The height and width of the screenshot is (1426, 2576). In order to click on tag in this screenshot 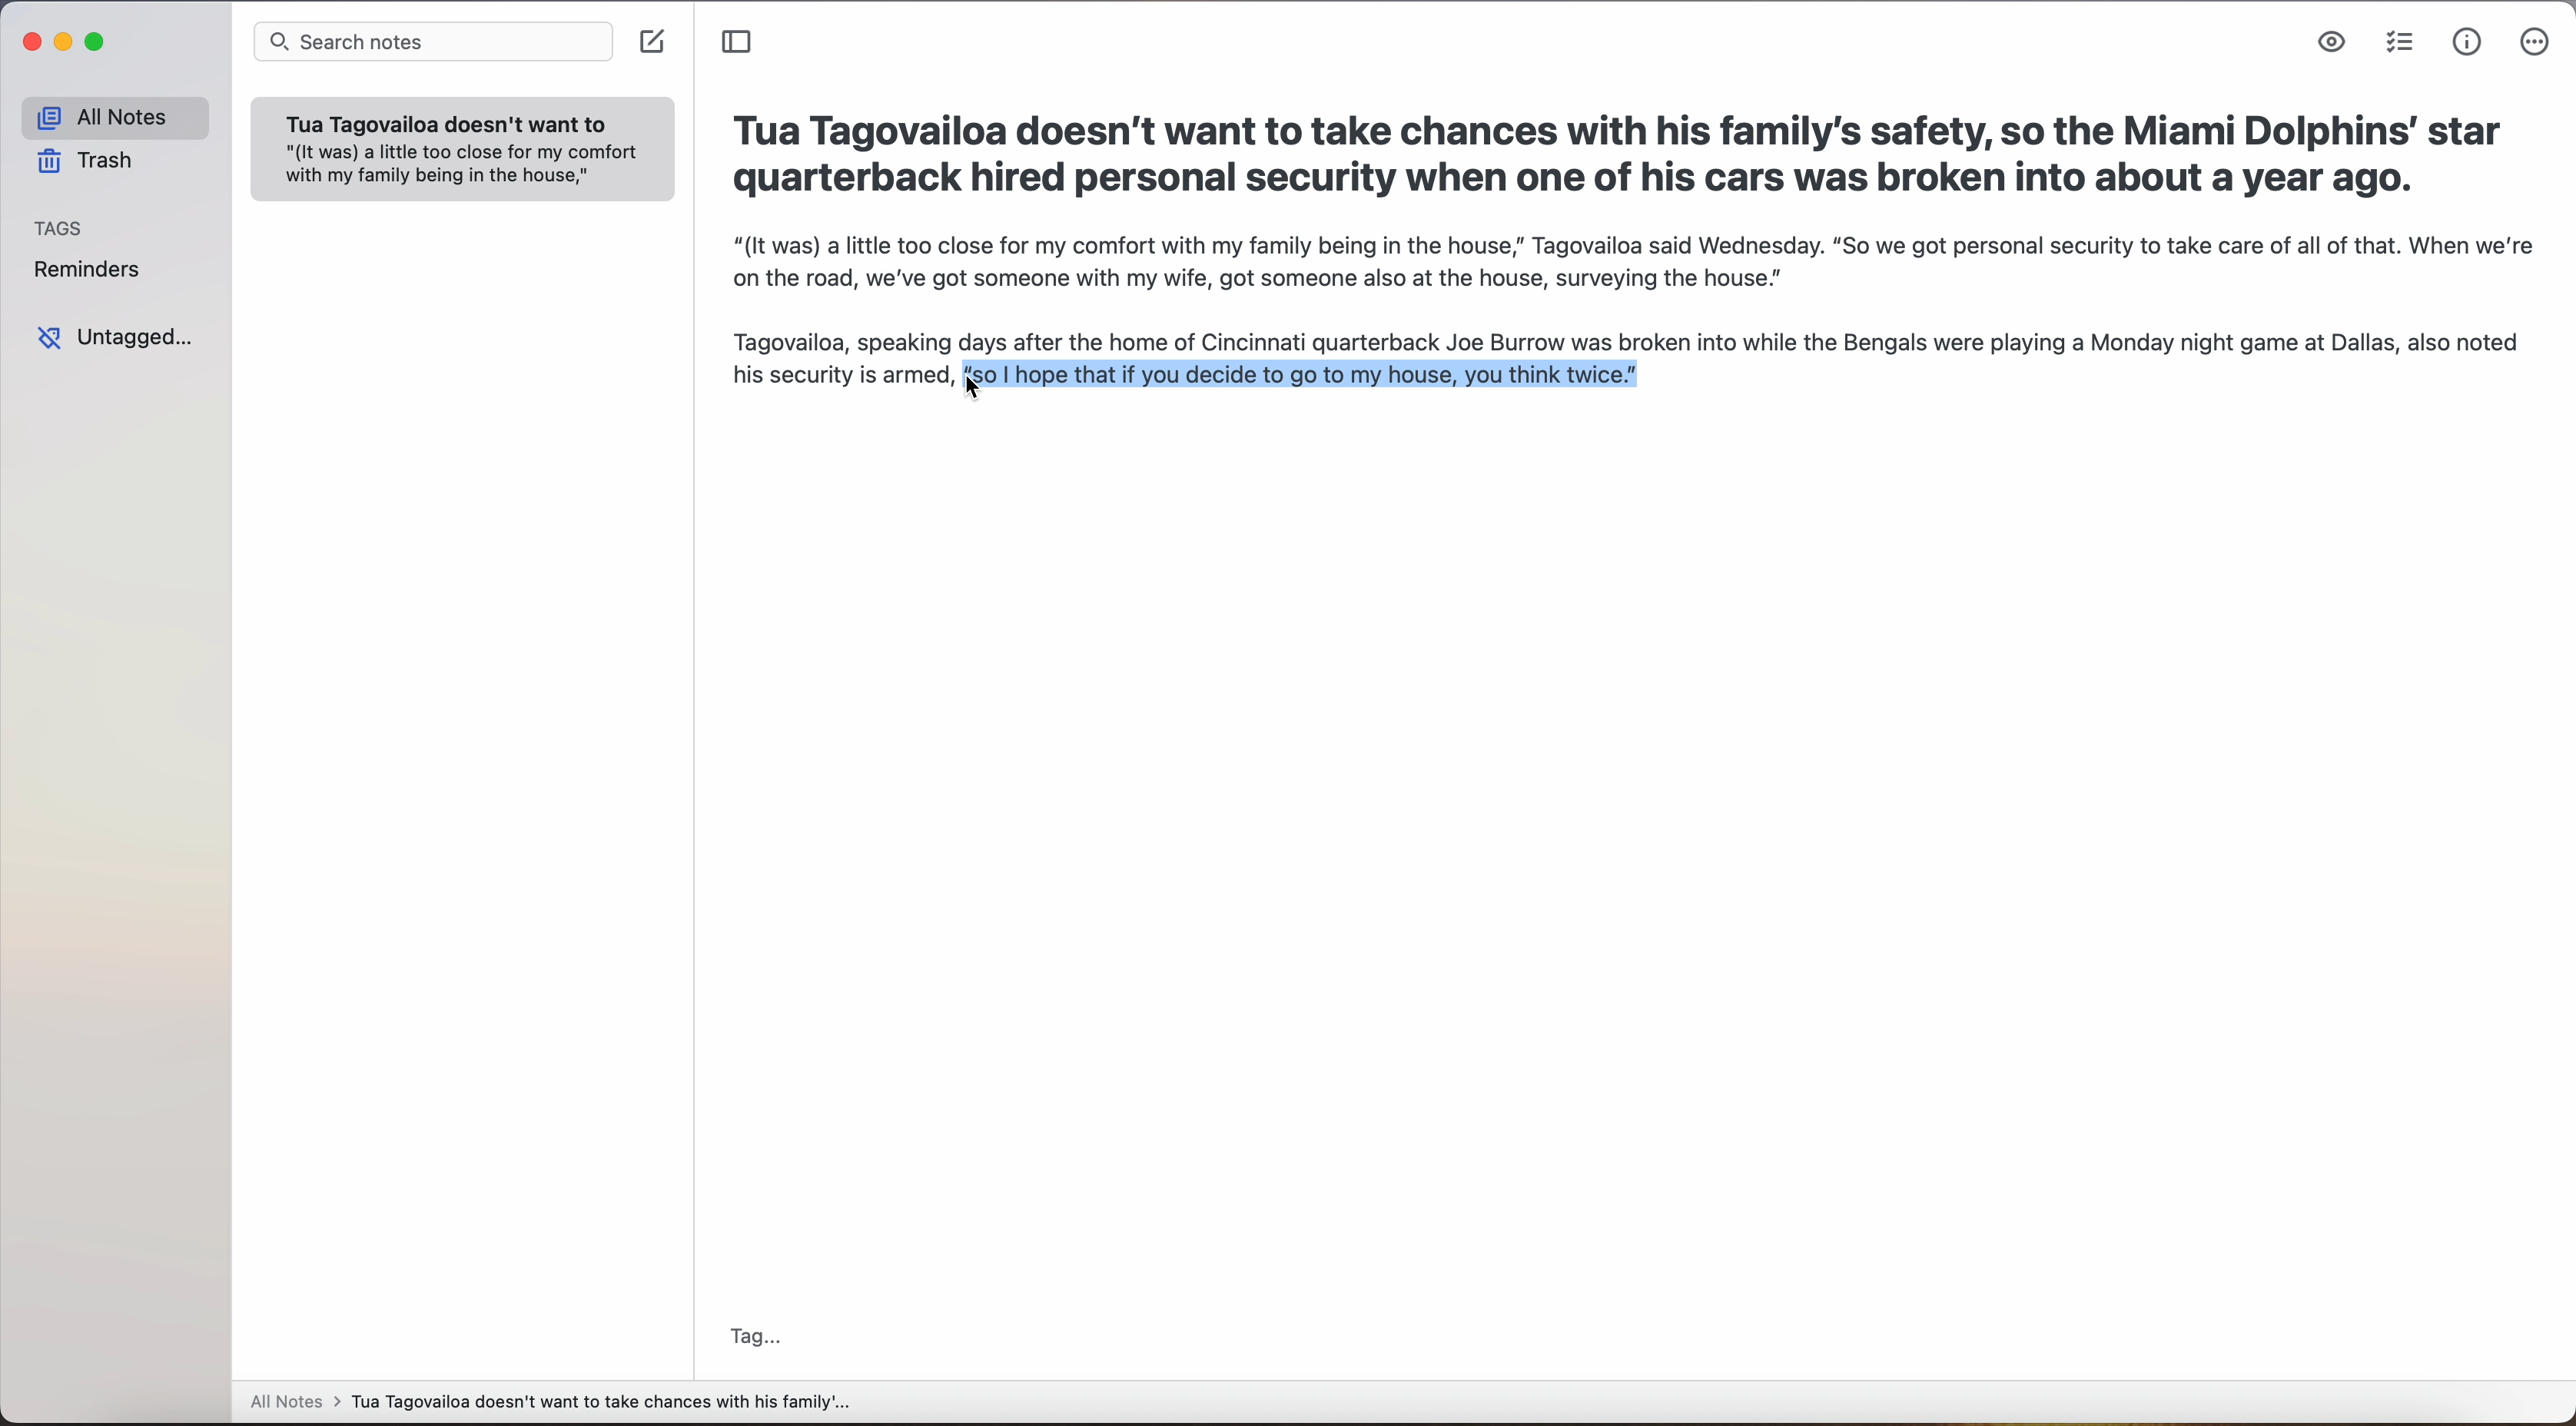, I will do `click(752, 1336)`.